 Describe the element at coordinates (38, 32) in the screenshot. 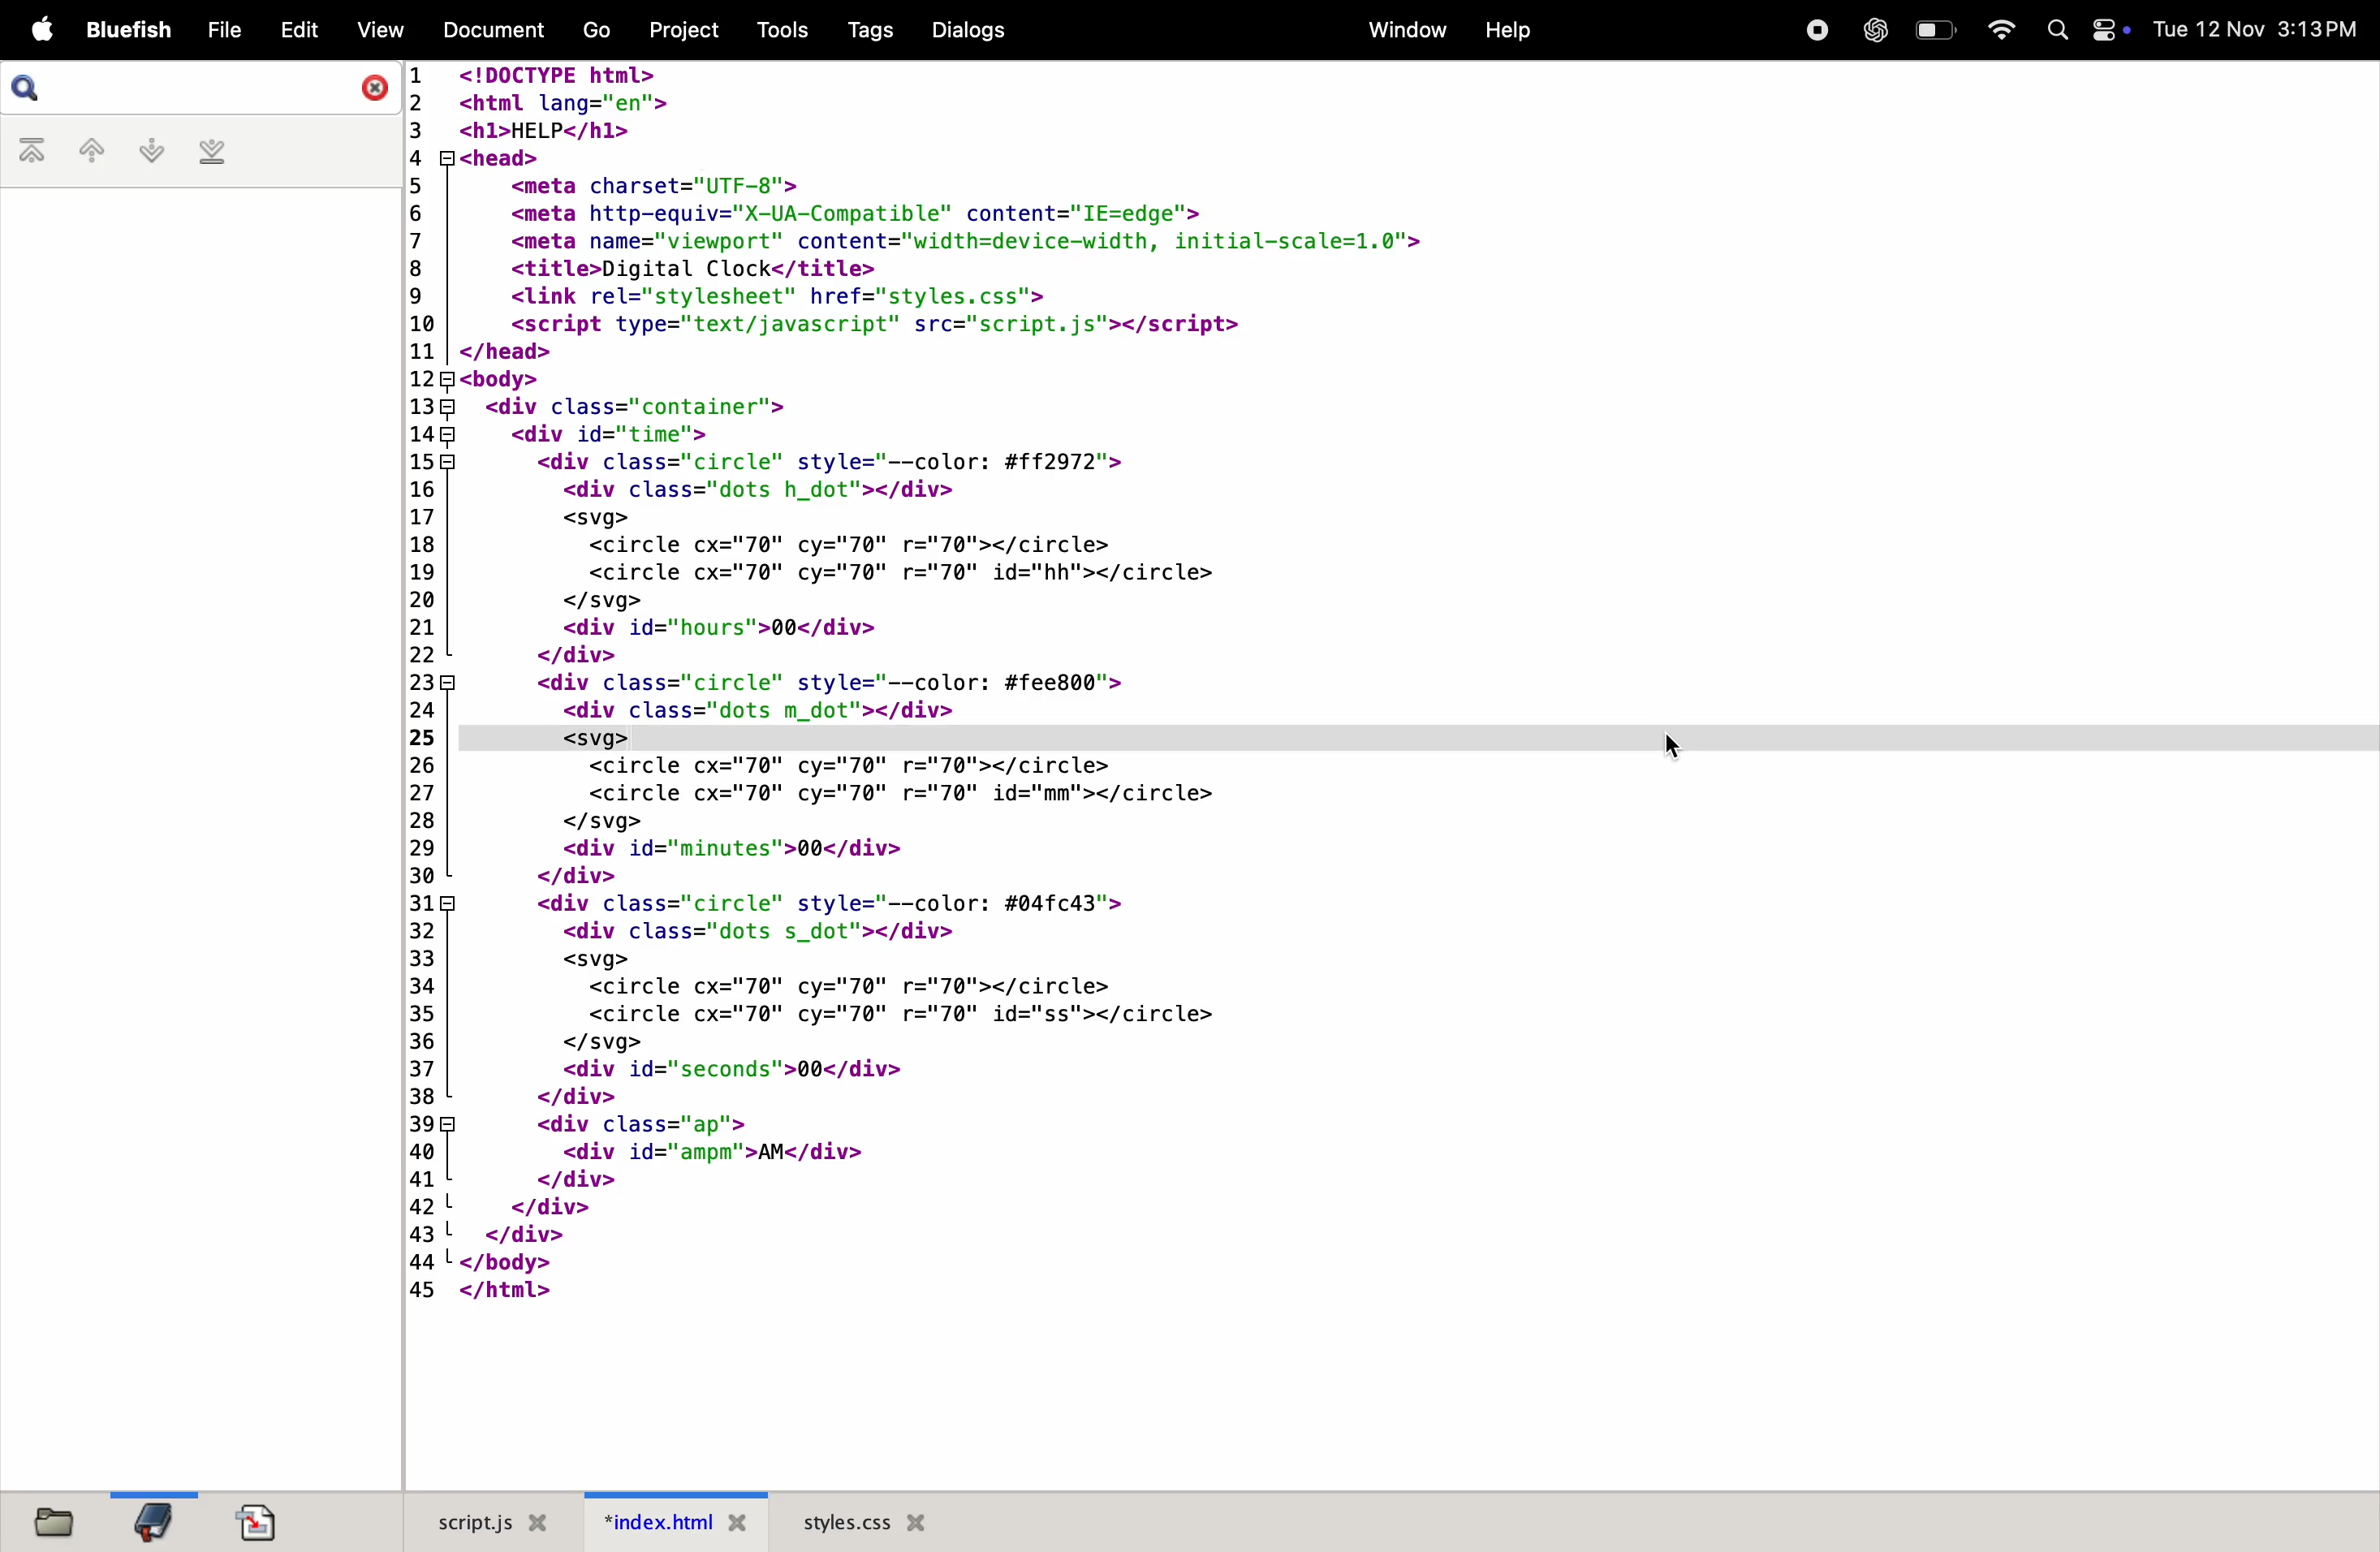

I see `apple menu` at that location.